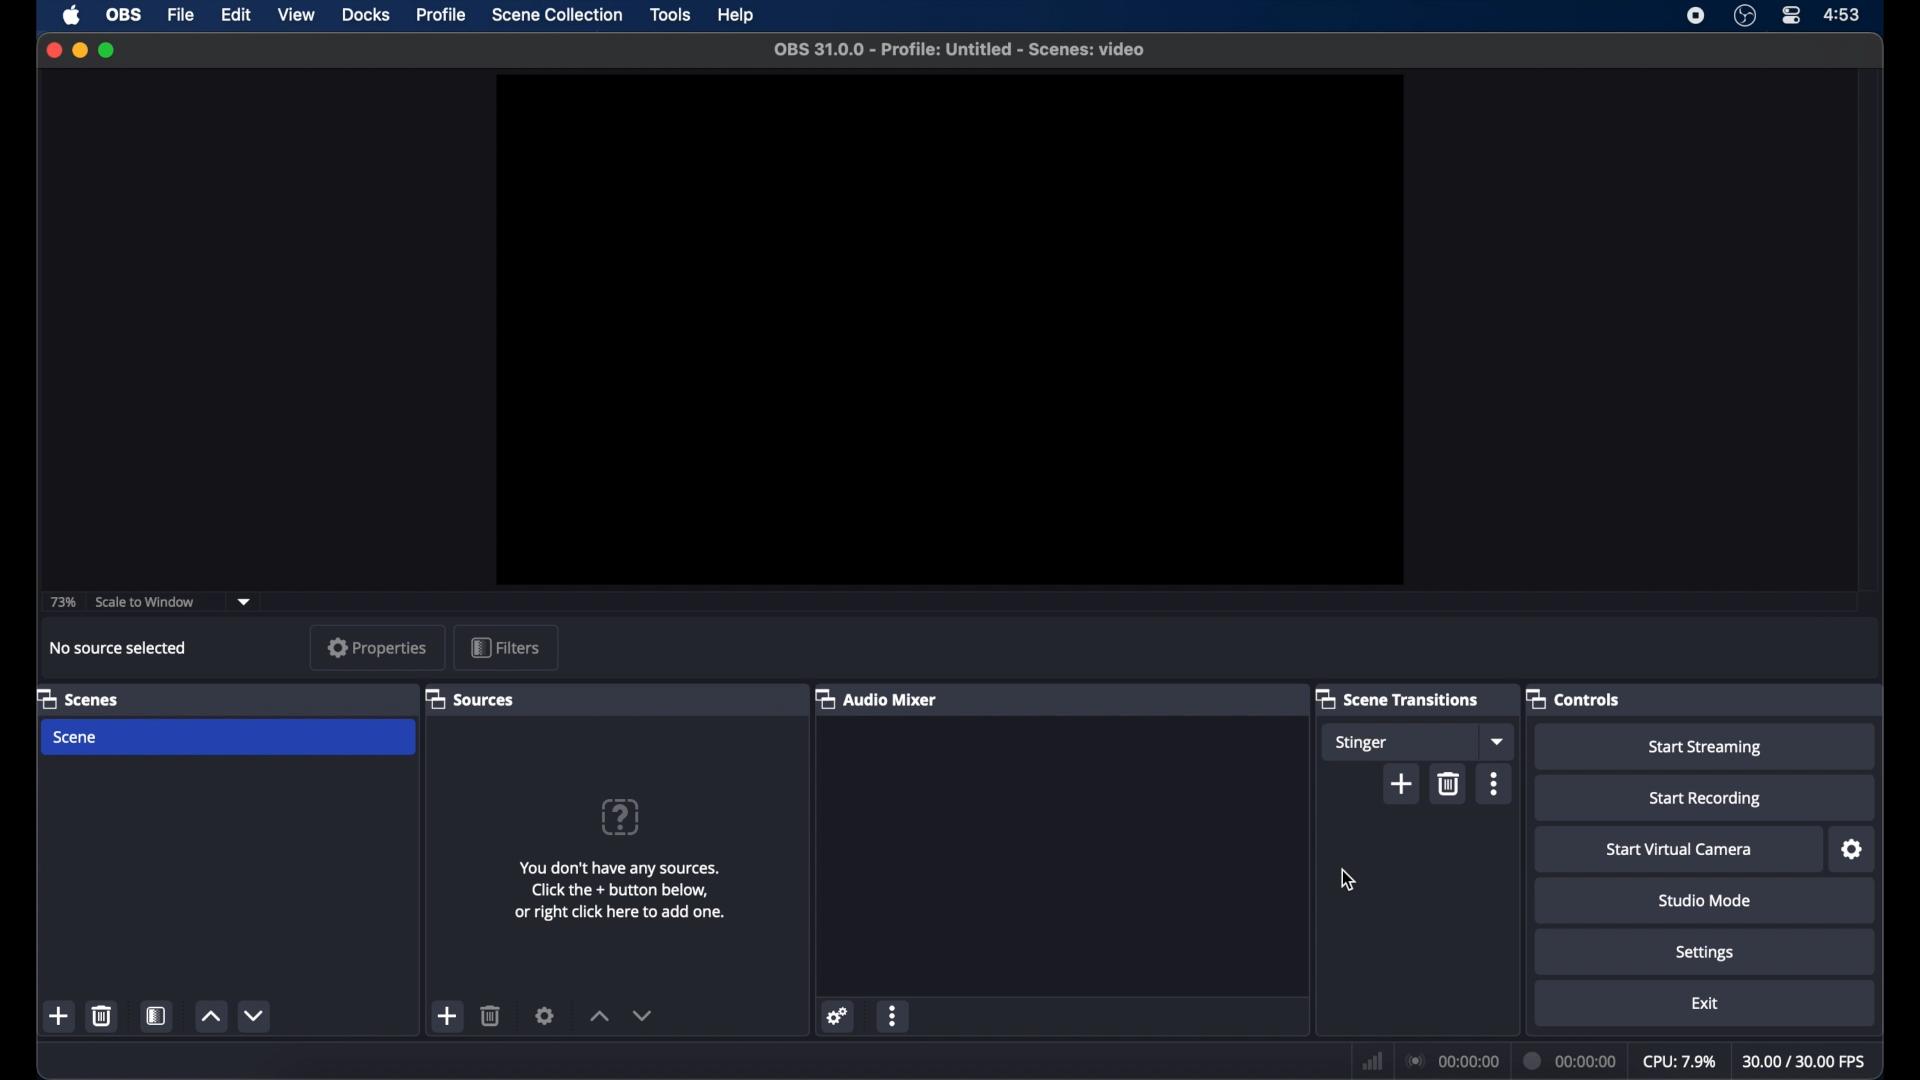 The image size is (1920, 1080). I want to click on sources, so click(469, 698).